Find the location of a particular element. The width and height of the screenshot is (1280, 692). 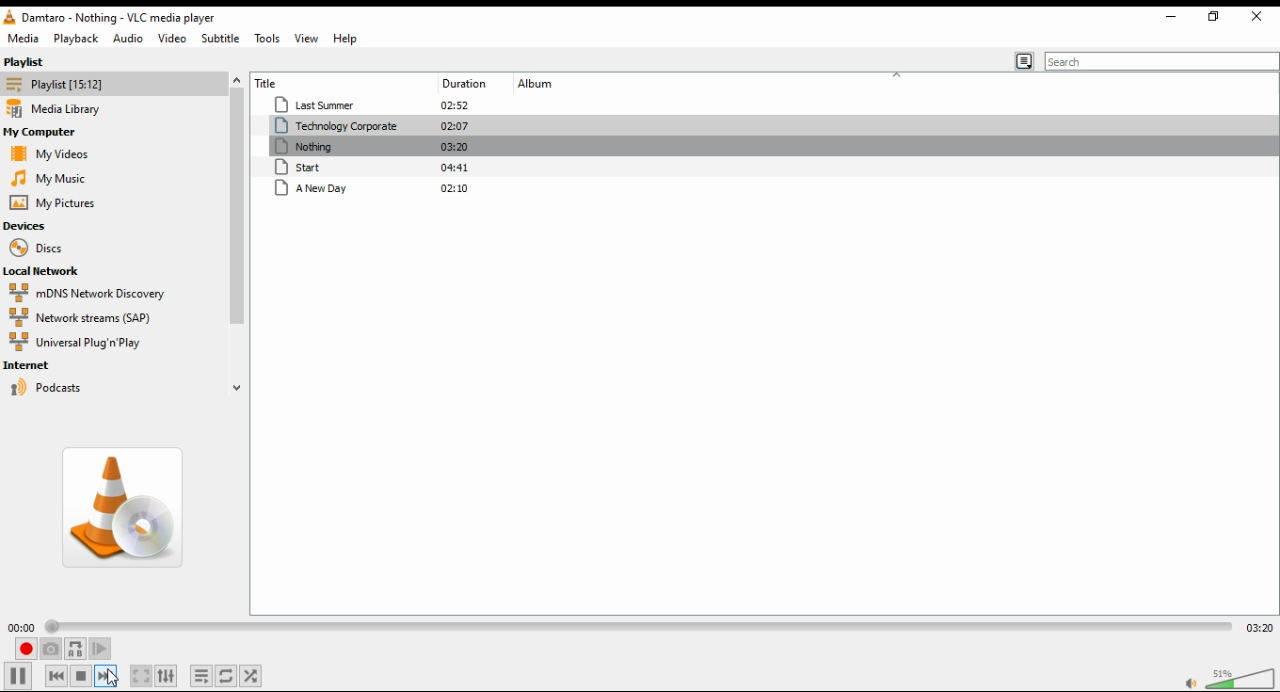

my music is located at coordinates (49, 178).